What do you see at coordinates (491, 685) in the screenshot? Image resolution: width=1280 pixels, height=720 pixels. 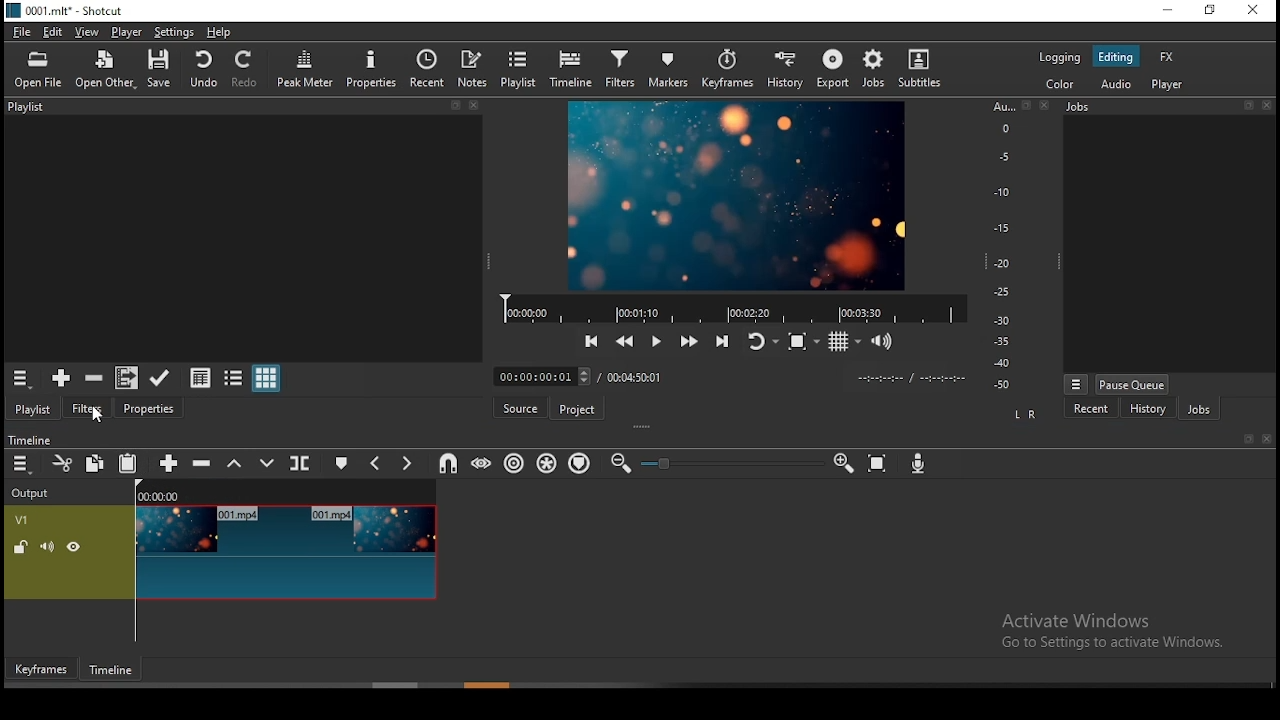 I see `scroll bar` at bounding box center [491, 685].